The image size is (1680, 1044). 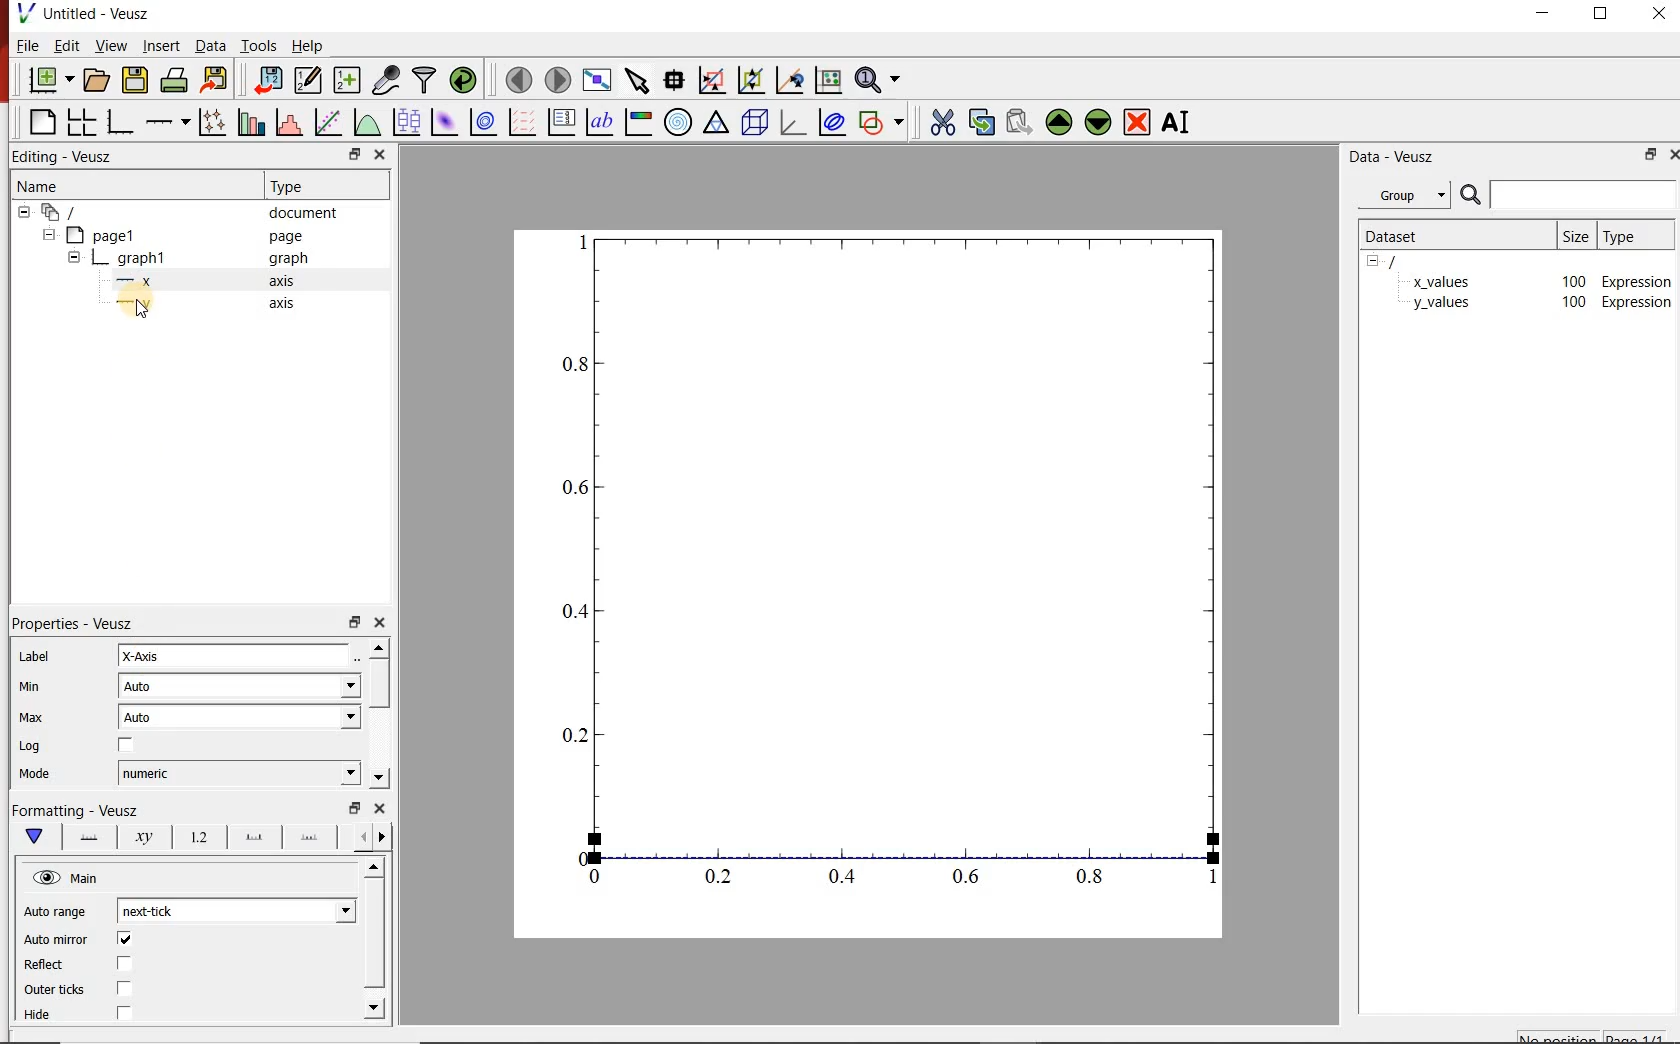 I want to click on Hide, so click(x=39, y=1015).